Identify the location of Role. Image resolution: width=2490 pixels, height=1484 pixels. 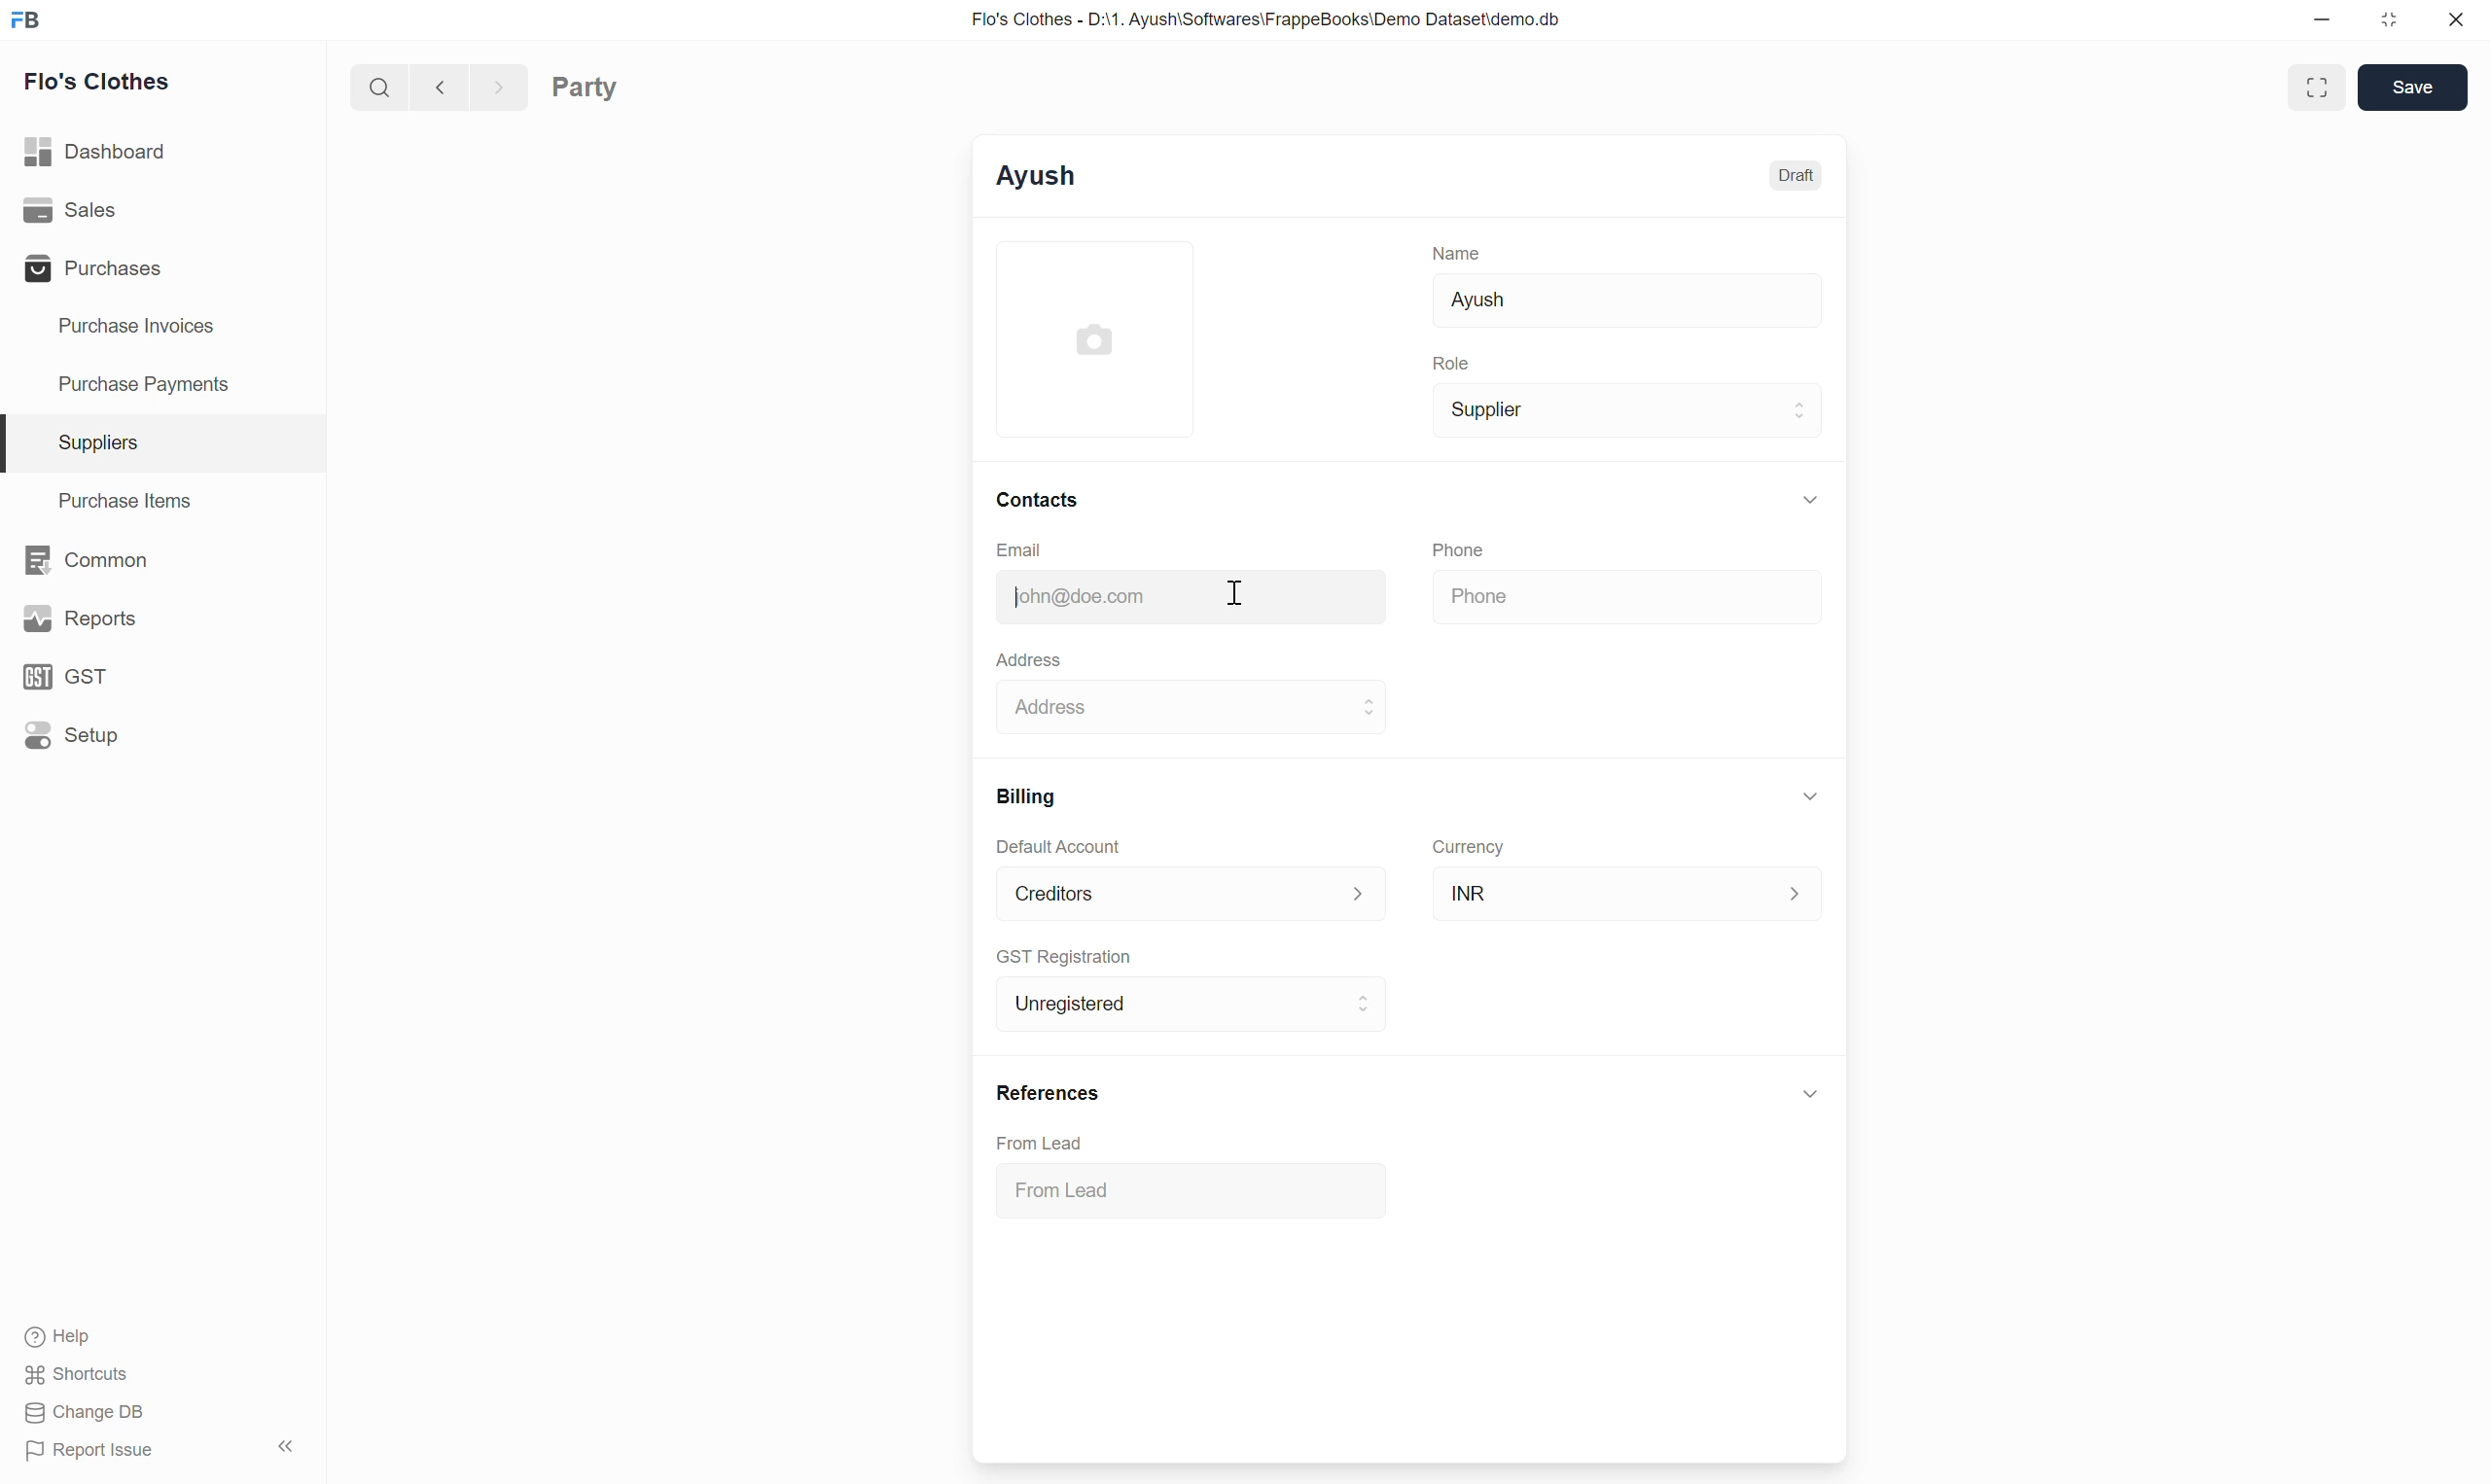
(1451, 363).